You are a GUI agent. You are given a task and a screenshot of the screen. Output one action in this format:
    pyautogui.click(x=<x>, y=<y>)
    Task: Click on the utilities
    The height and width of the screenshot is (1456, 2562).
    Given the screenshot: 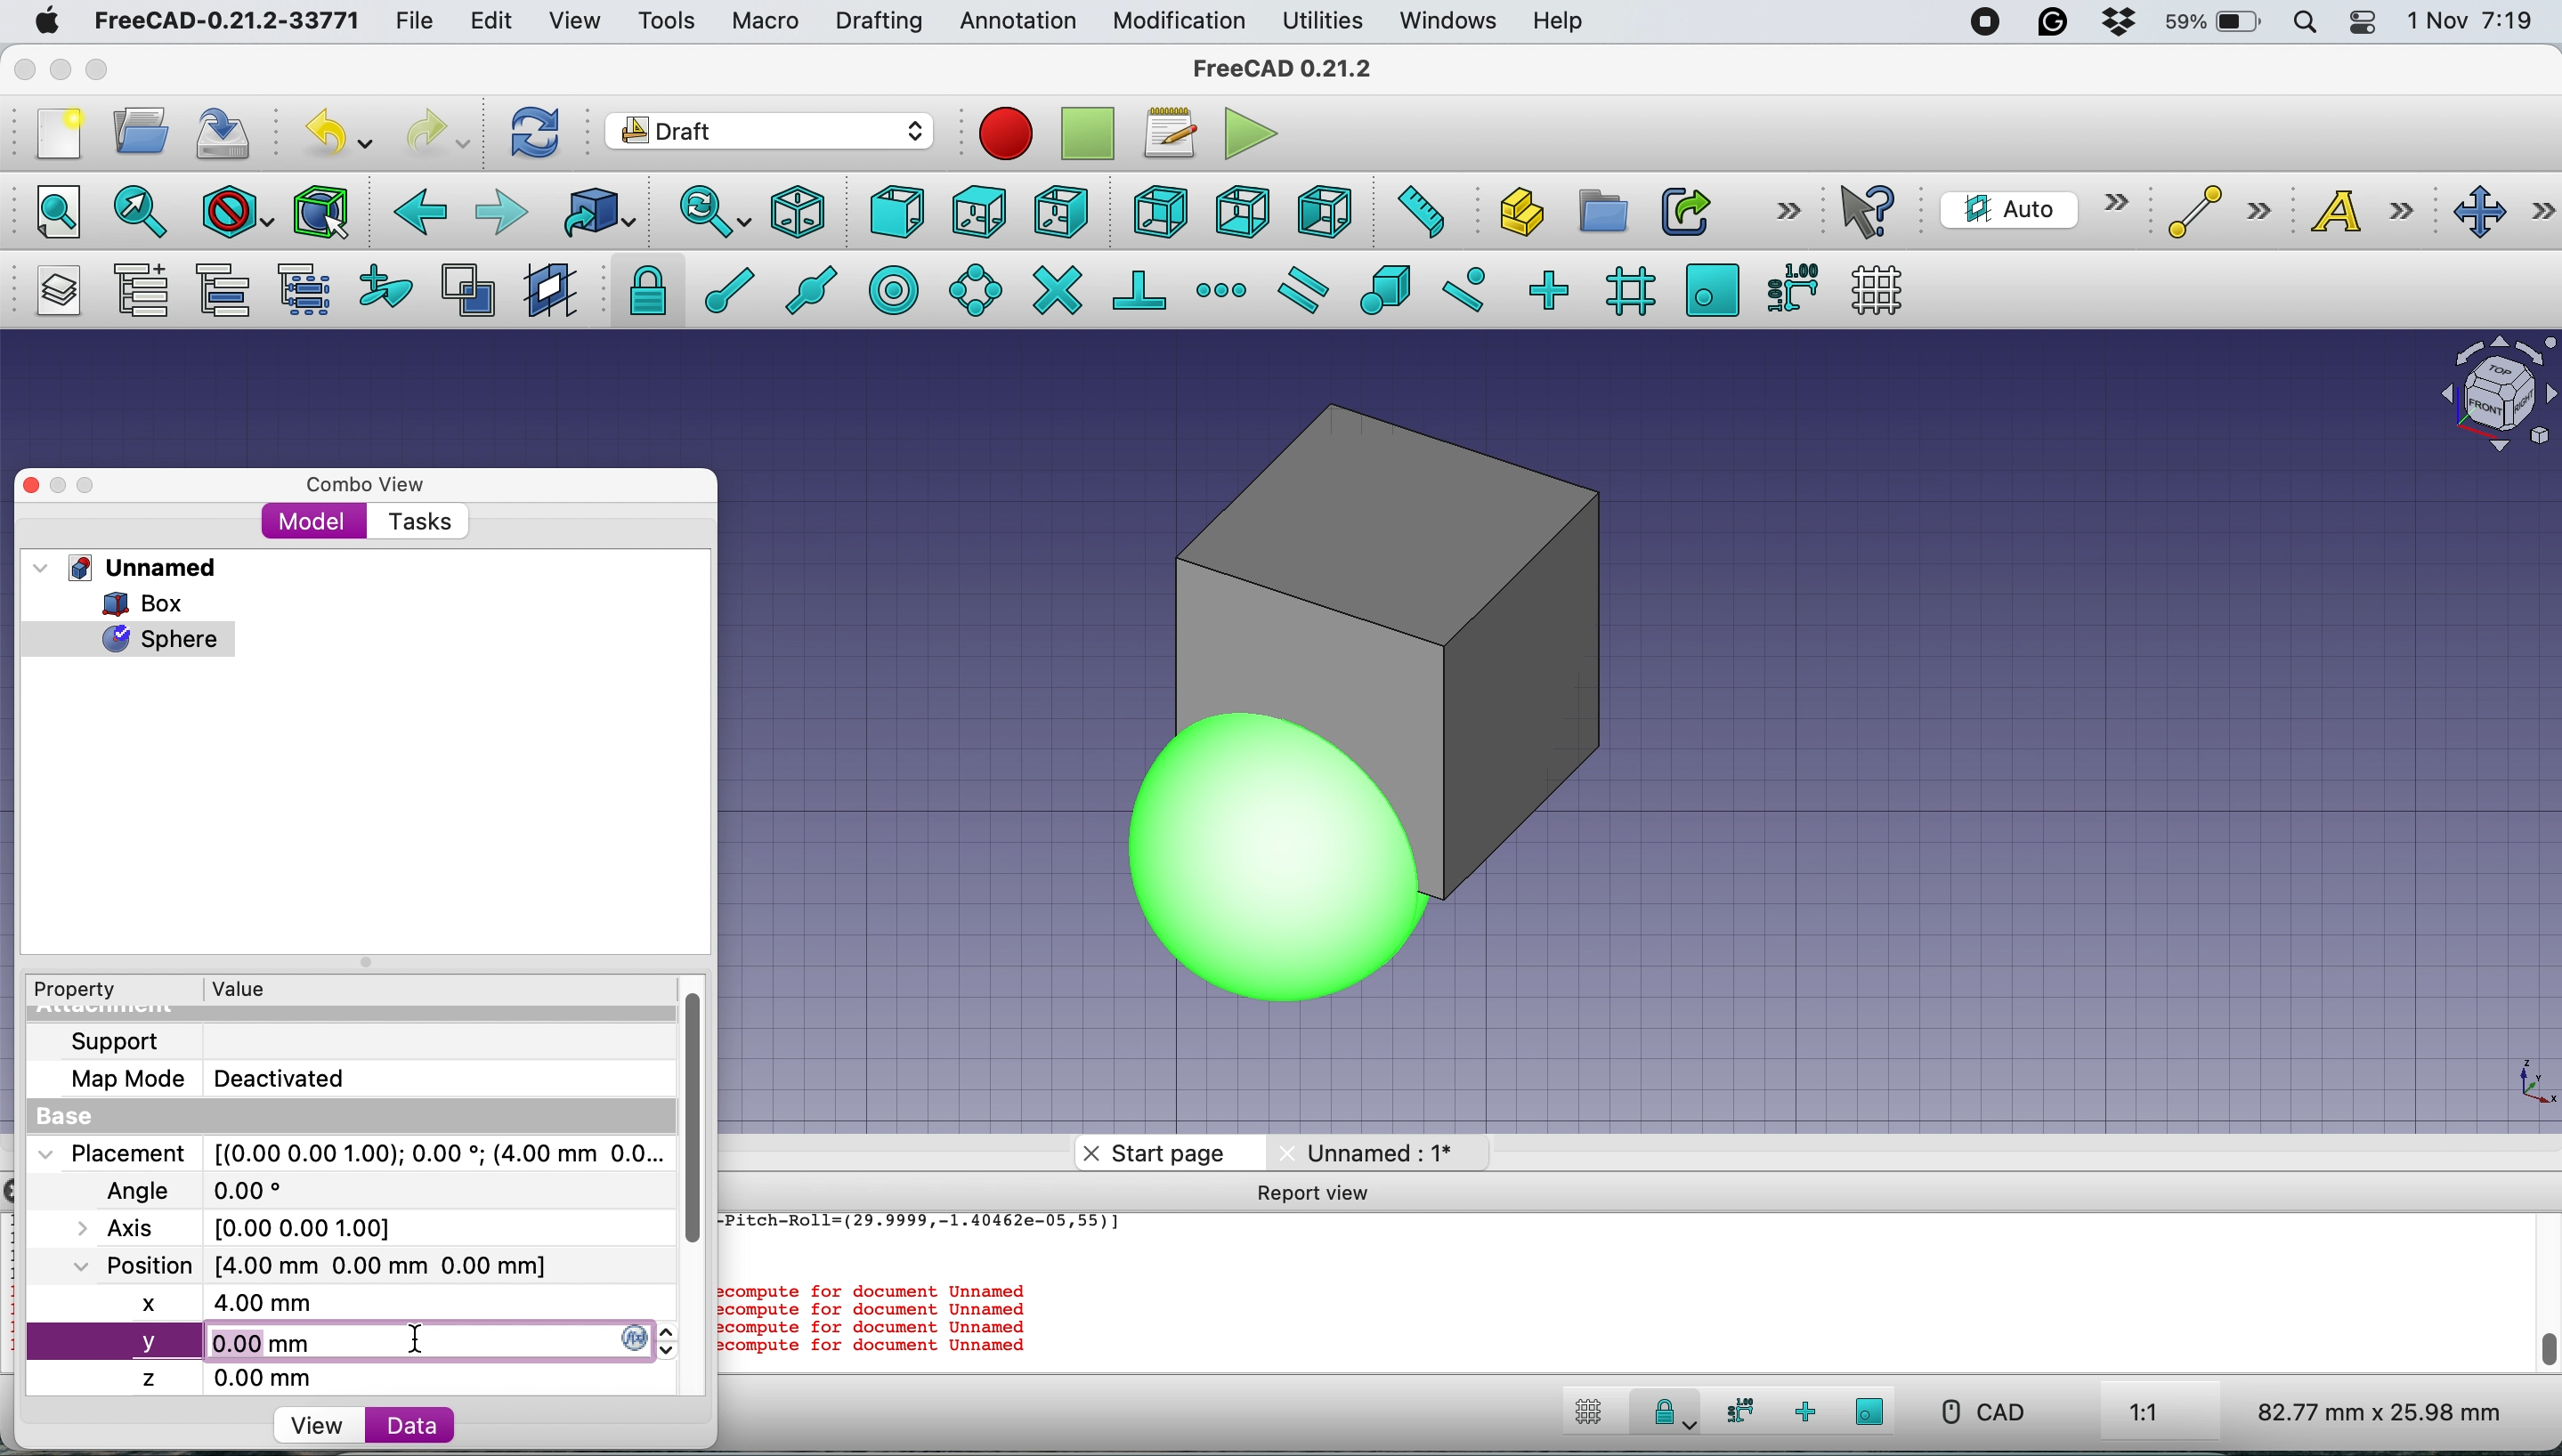 What is the action you would take?
    pyautogui.click(x=1325, y=22)
    